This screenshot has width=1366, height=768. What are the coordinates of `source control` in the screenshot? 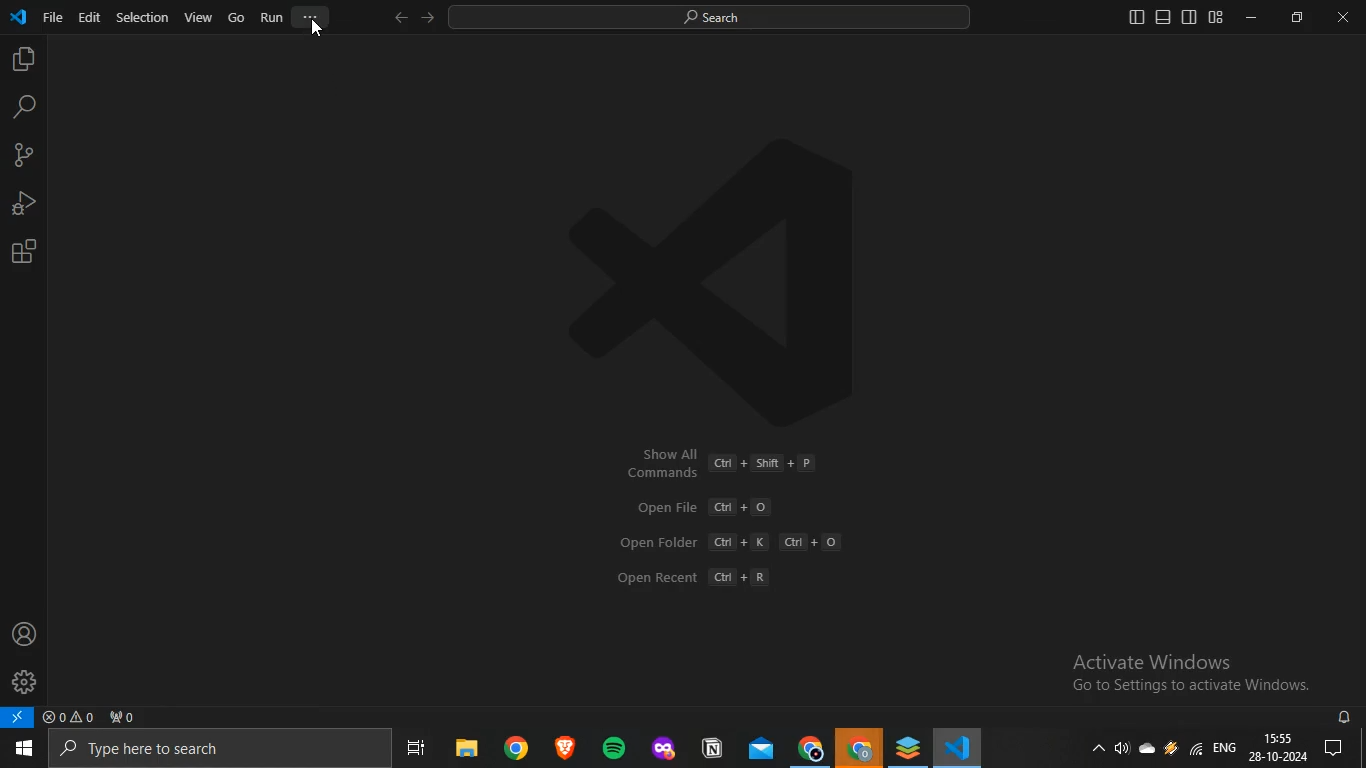 It's located at (21, 156).